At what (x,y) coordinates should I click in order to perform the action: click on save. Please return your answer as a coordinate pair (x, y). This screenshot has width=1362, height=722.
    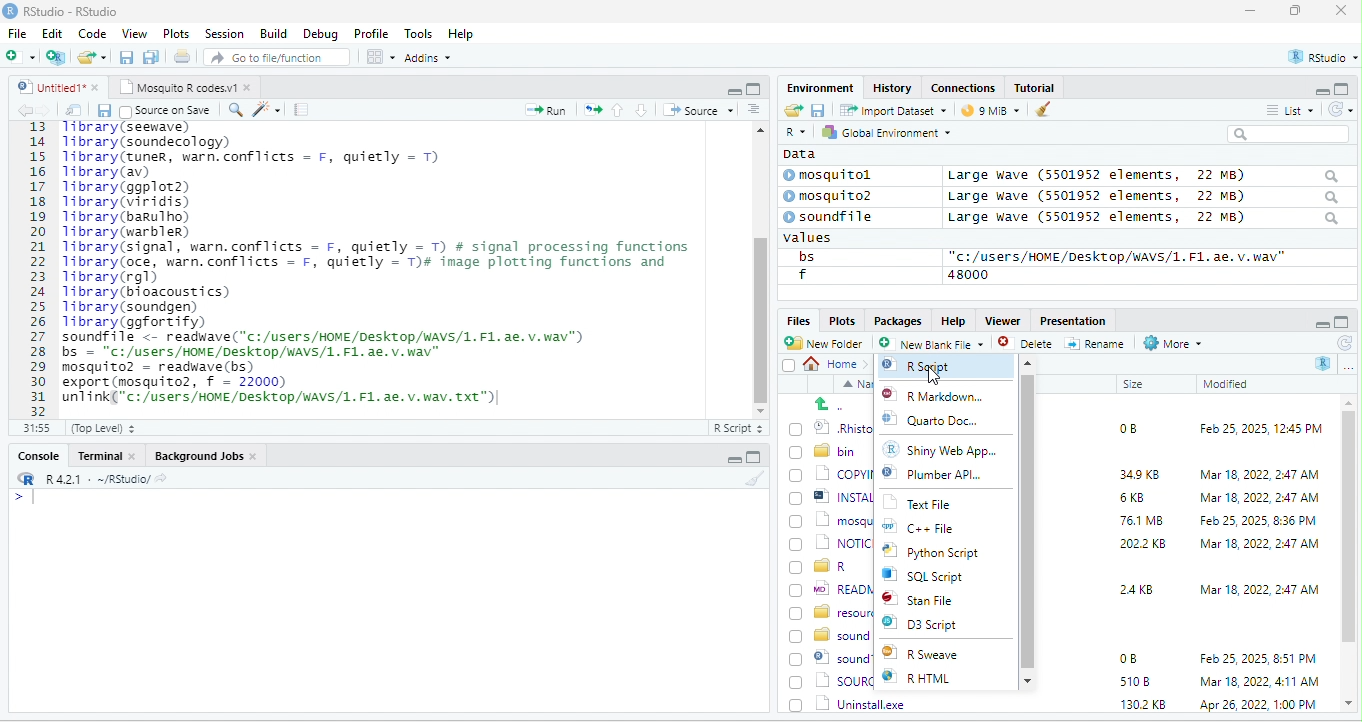
    Looking at the image, I should click on (817, 109).